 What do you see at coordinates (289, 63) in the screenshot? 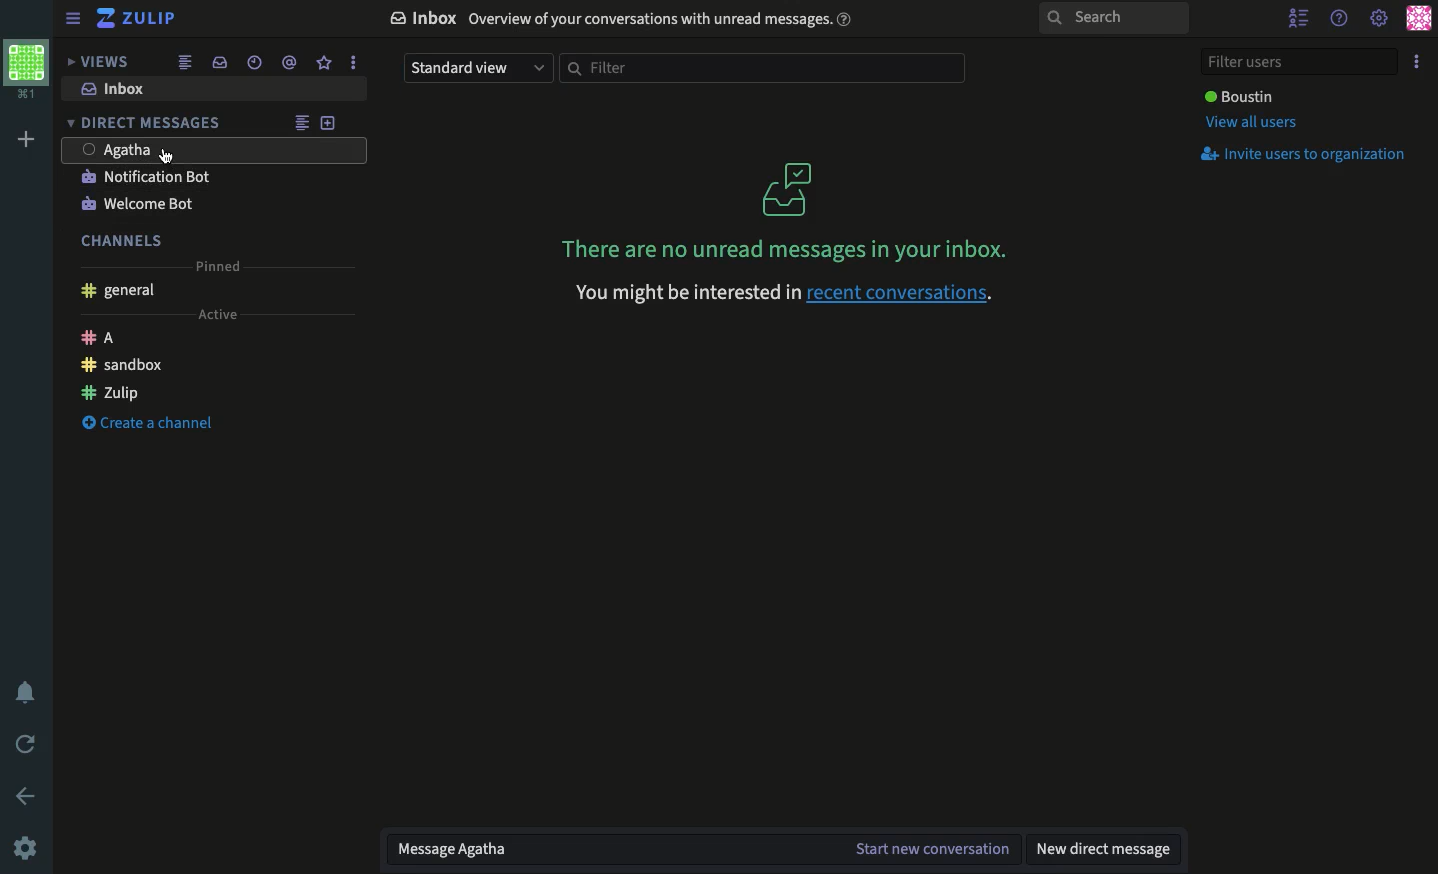
I see `Tag` at bounding box center [289, 63].